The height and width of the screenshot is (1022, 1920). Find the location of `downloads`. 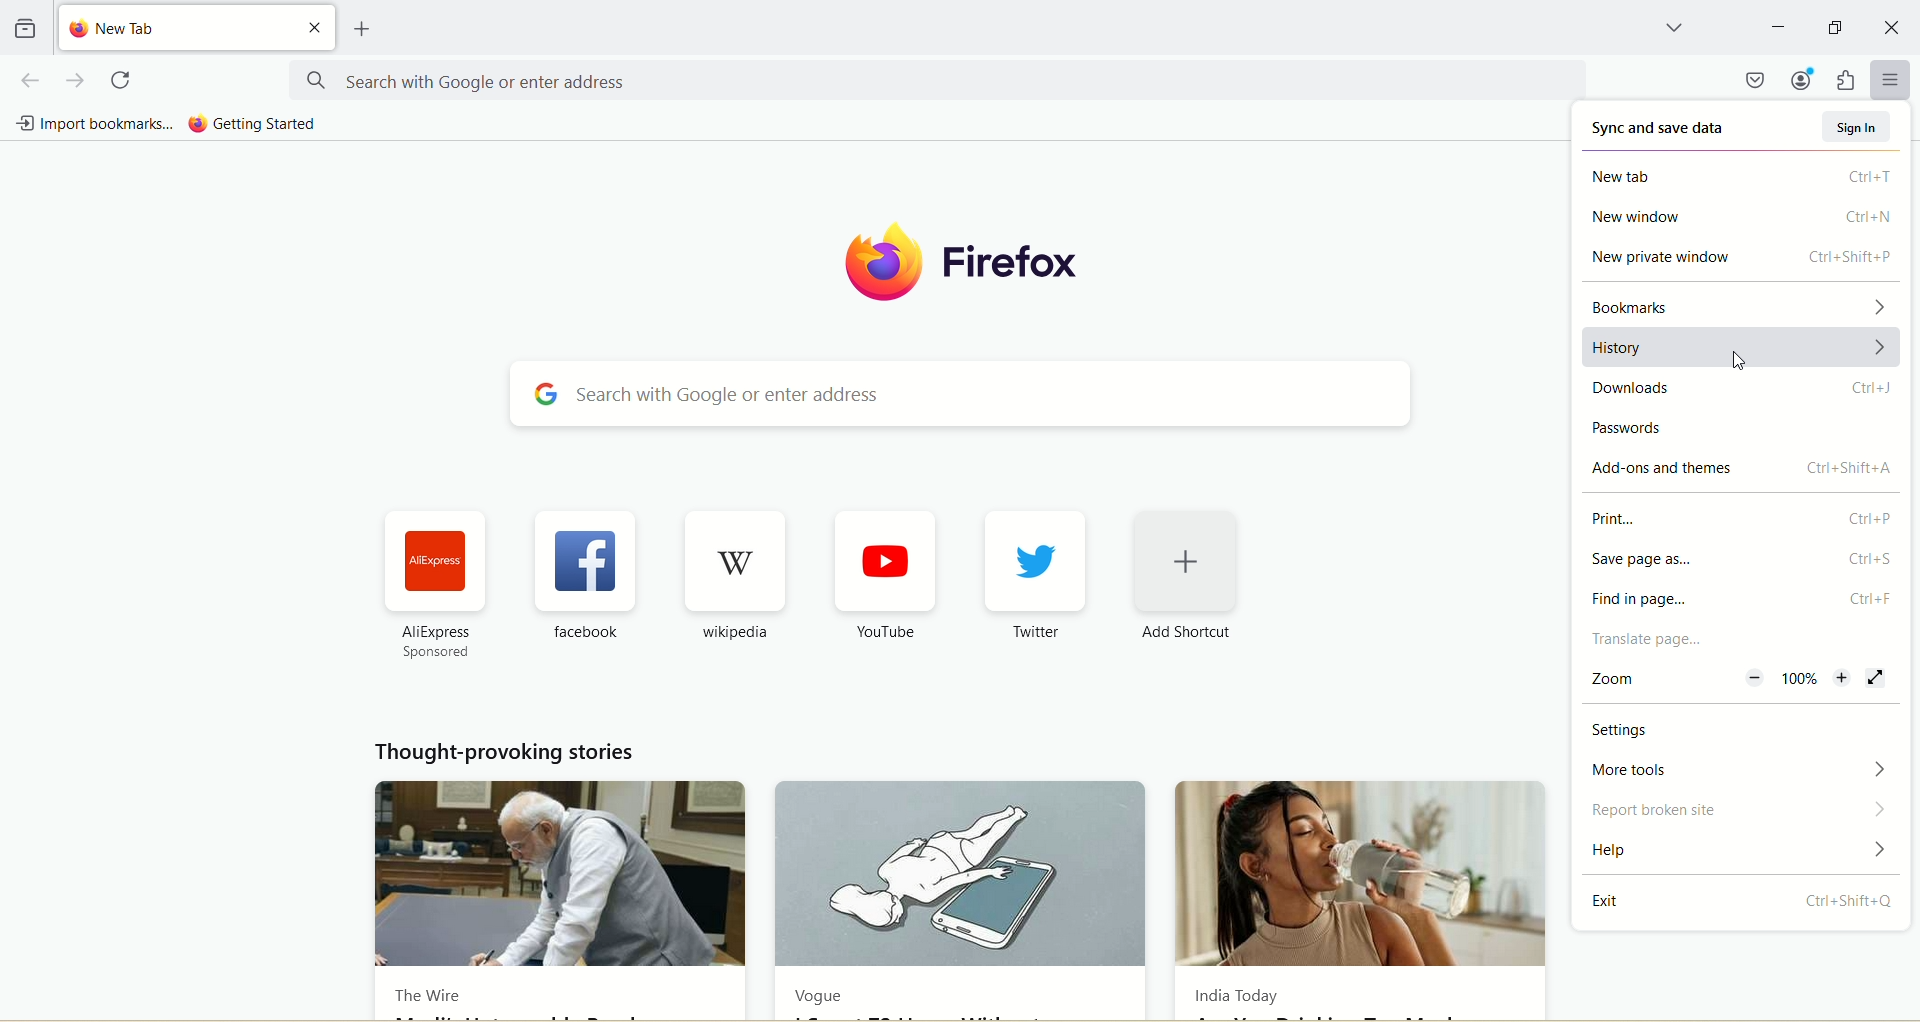

downloads is located at coordinates (1743, 388).